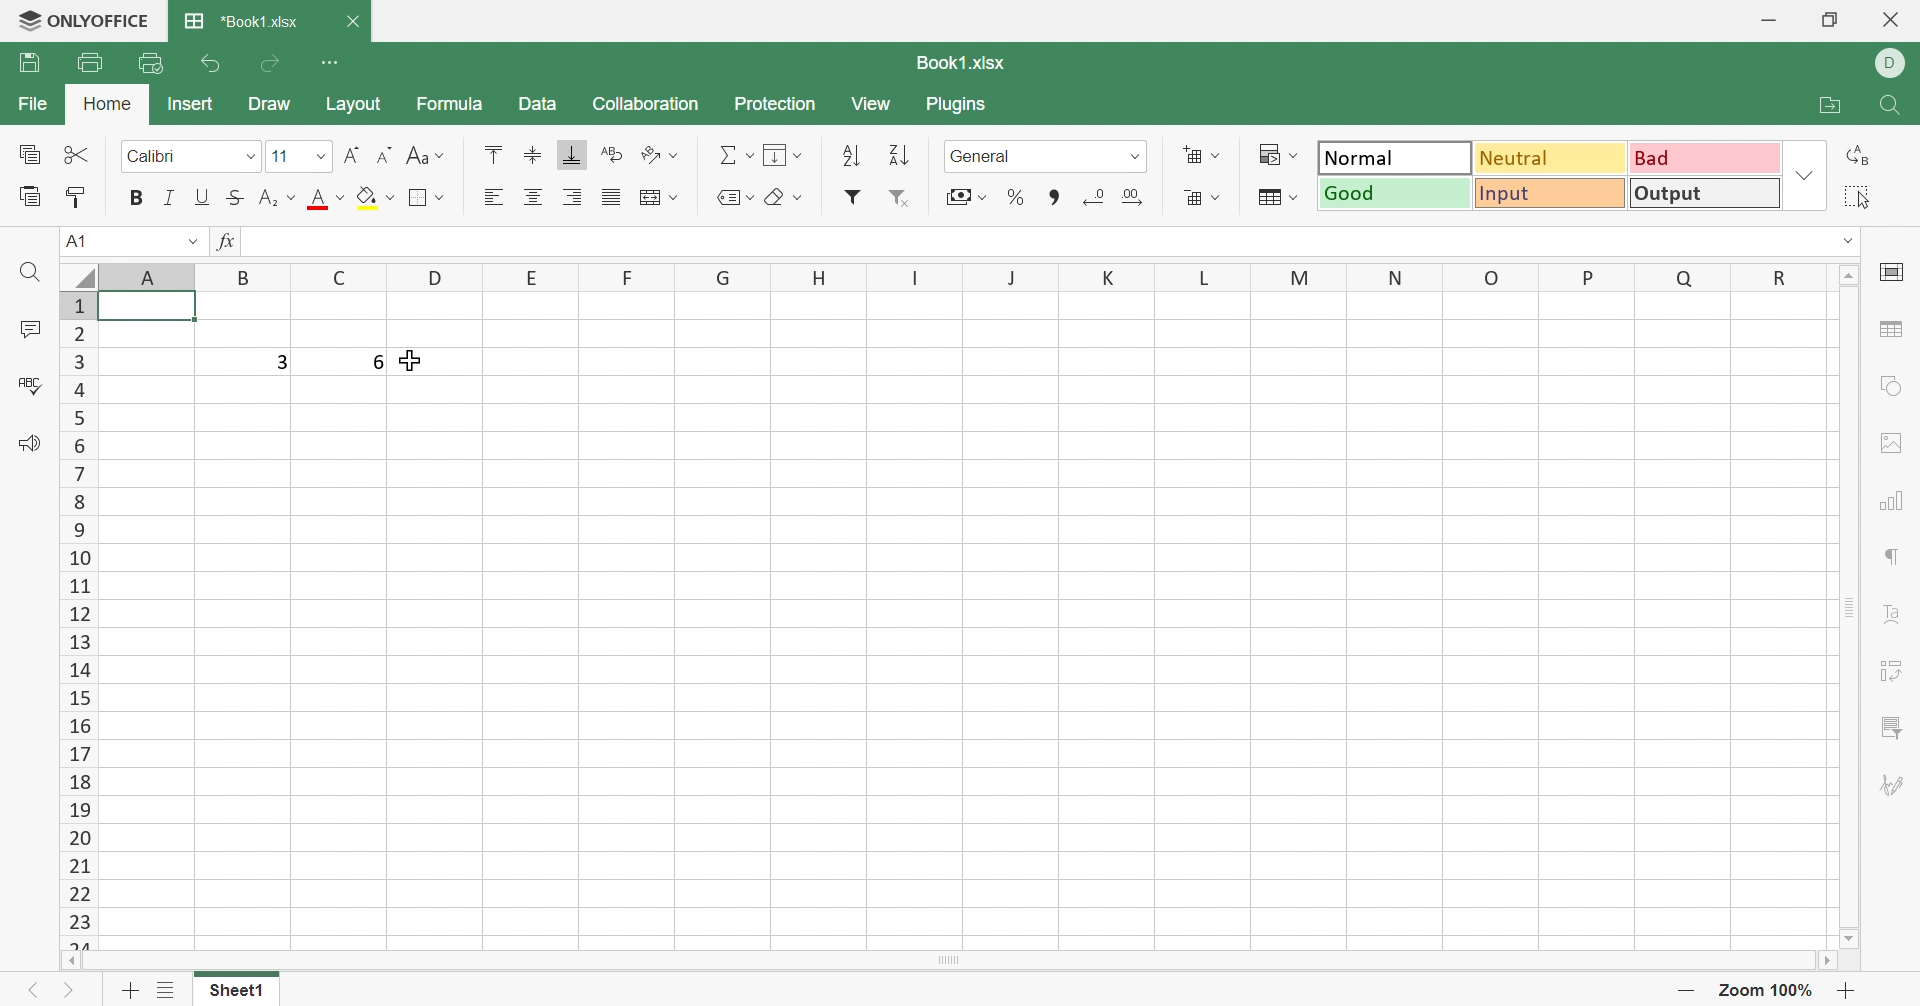  I want to click on Cell settings, so click(1896, 270).